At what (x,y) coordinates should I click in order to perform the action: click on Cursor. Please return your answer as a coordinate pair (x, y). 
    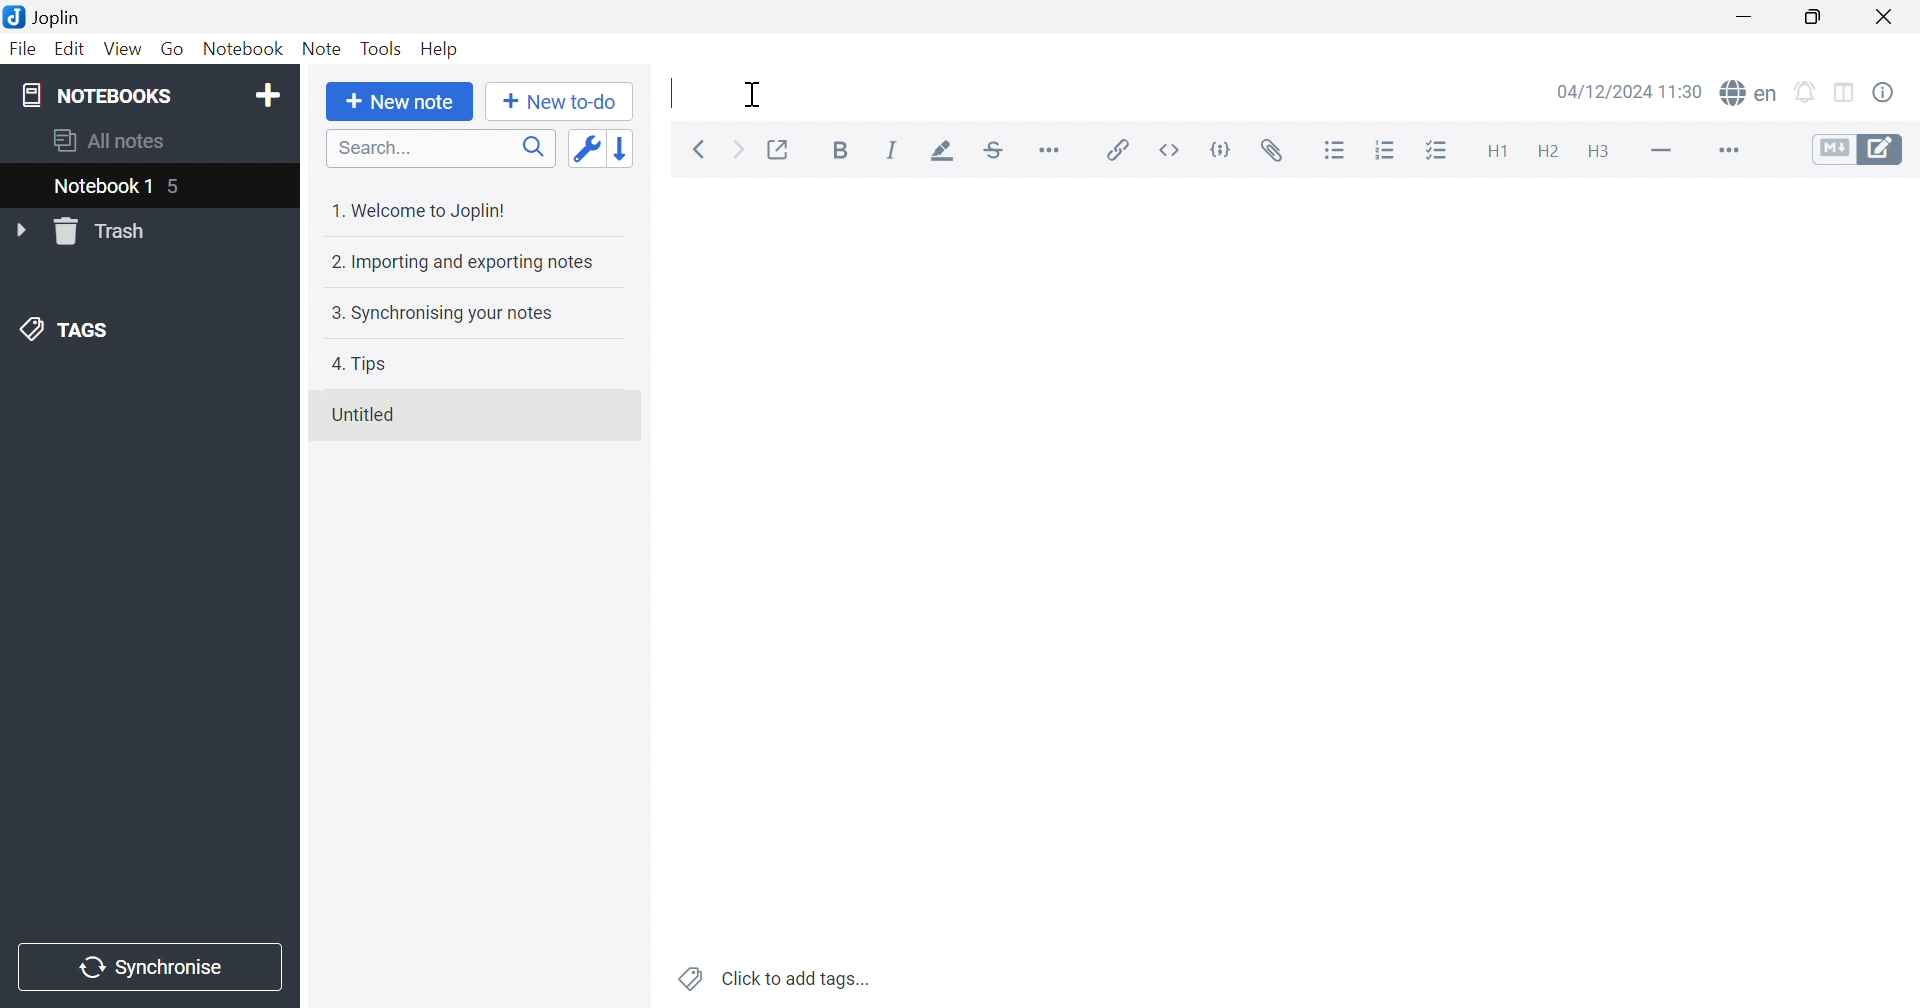
    Looking at the image, I should click on (754, 99).